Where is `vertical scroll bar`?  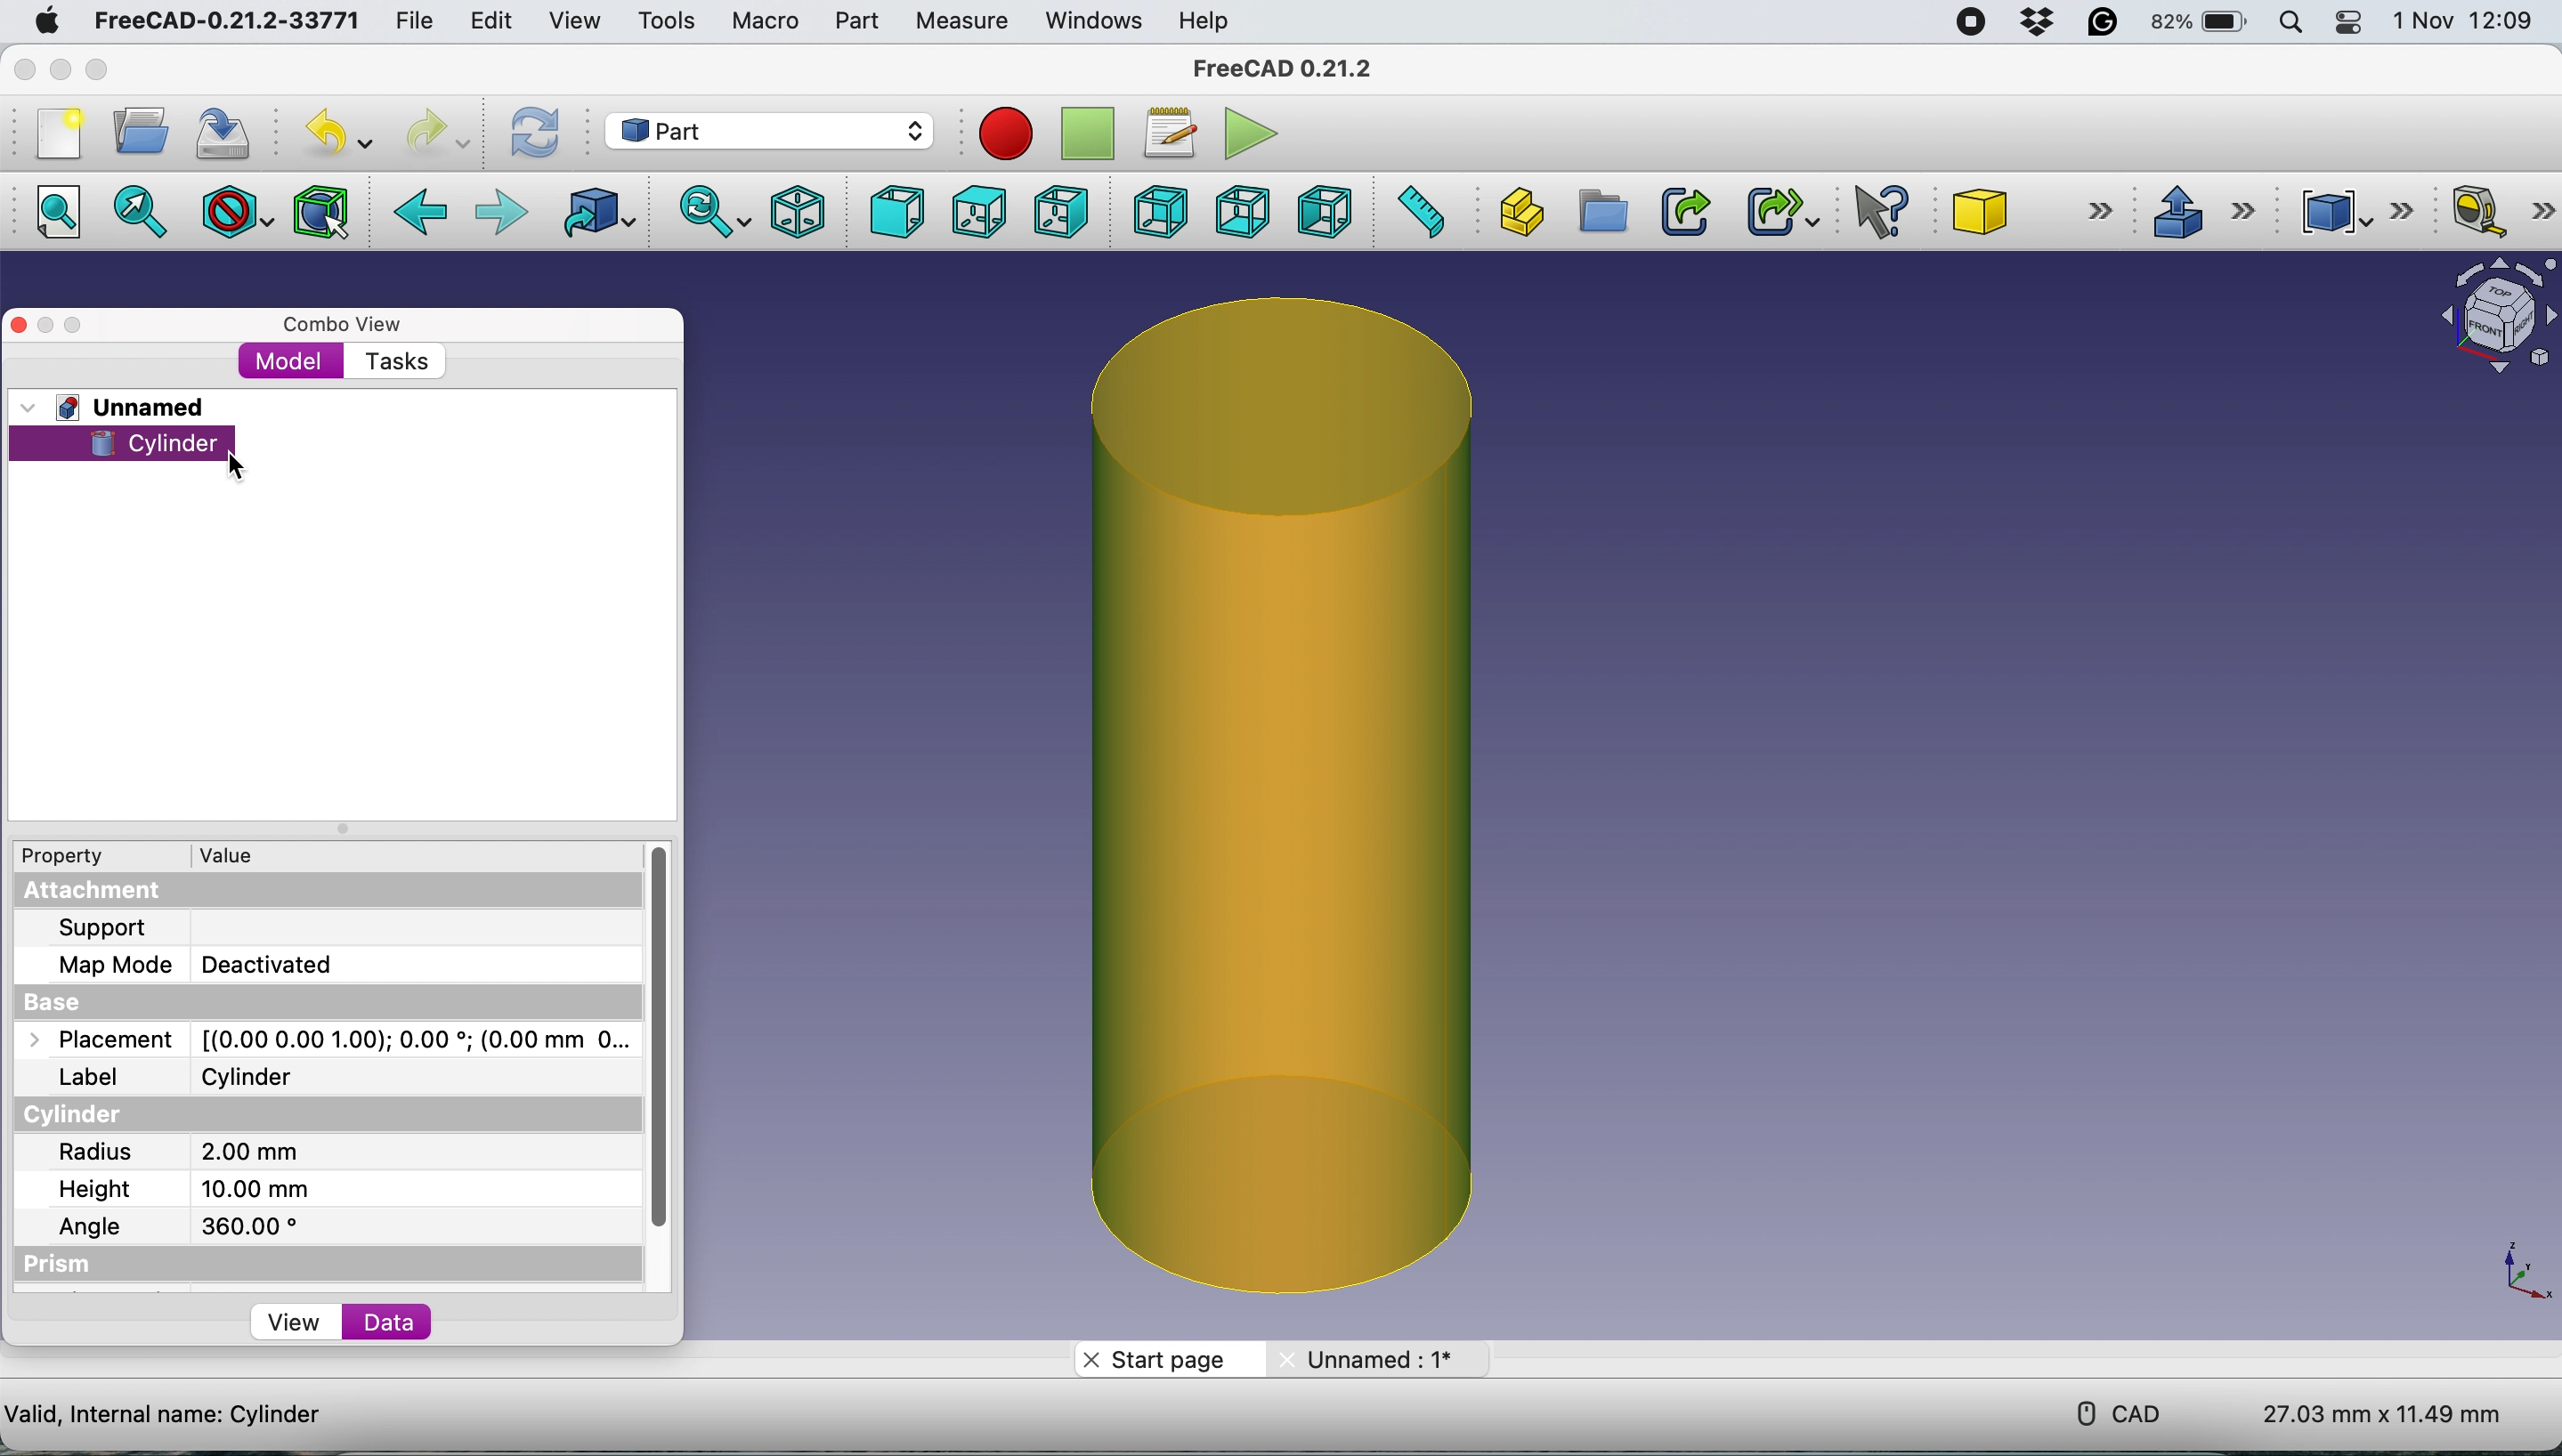 vertical scroll bar is located at coordinates (646, 1041).